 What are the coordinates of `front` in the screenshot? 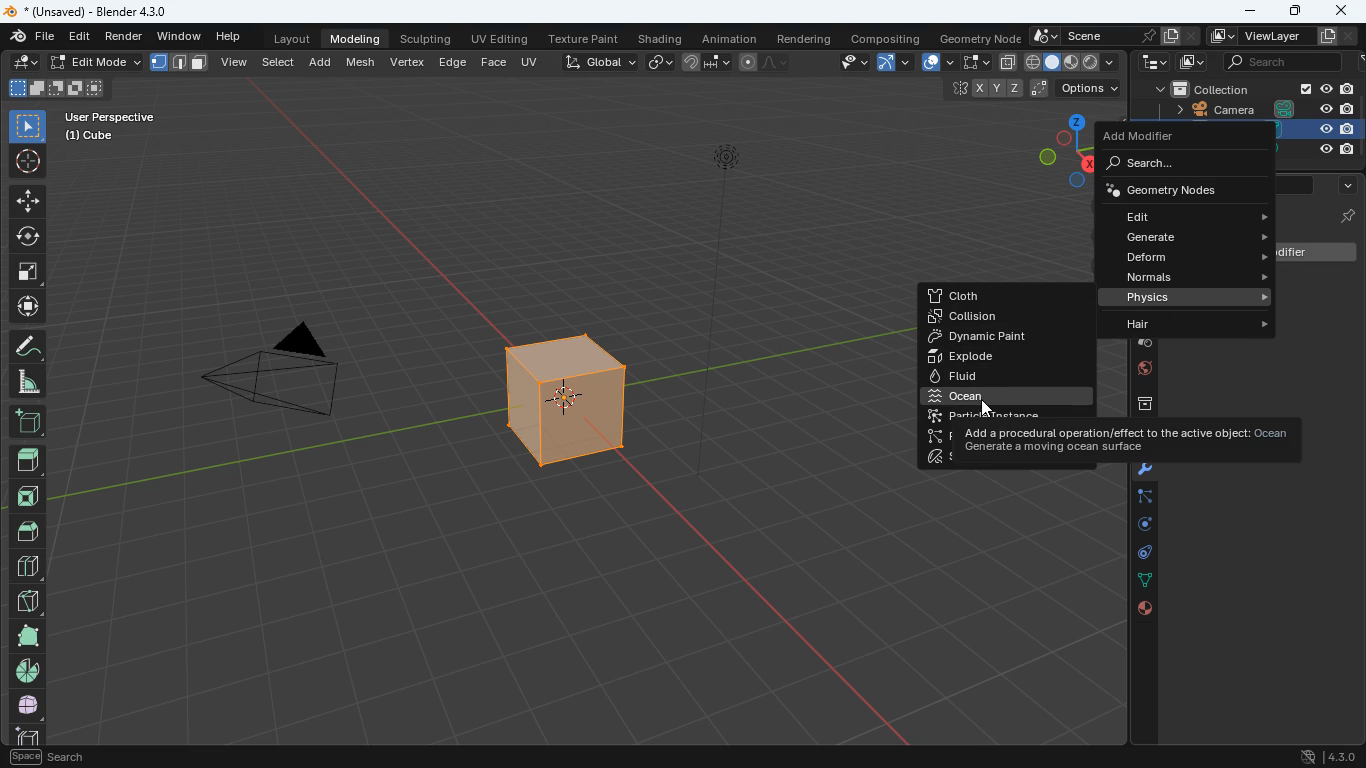 It's located at (26, 496).